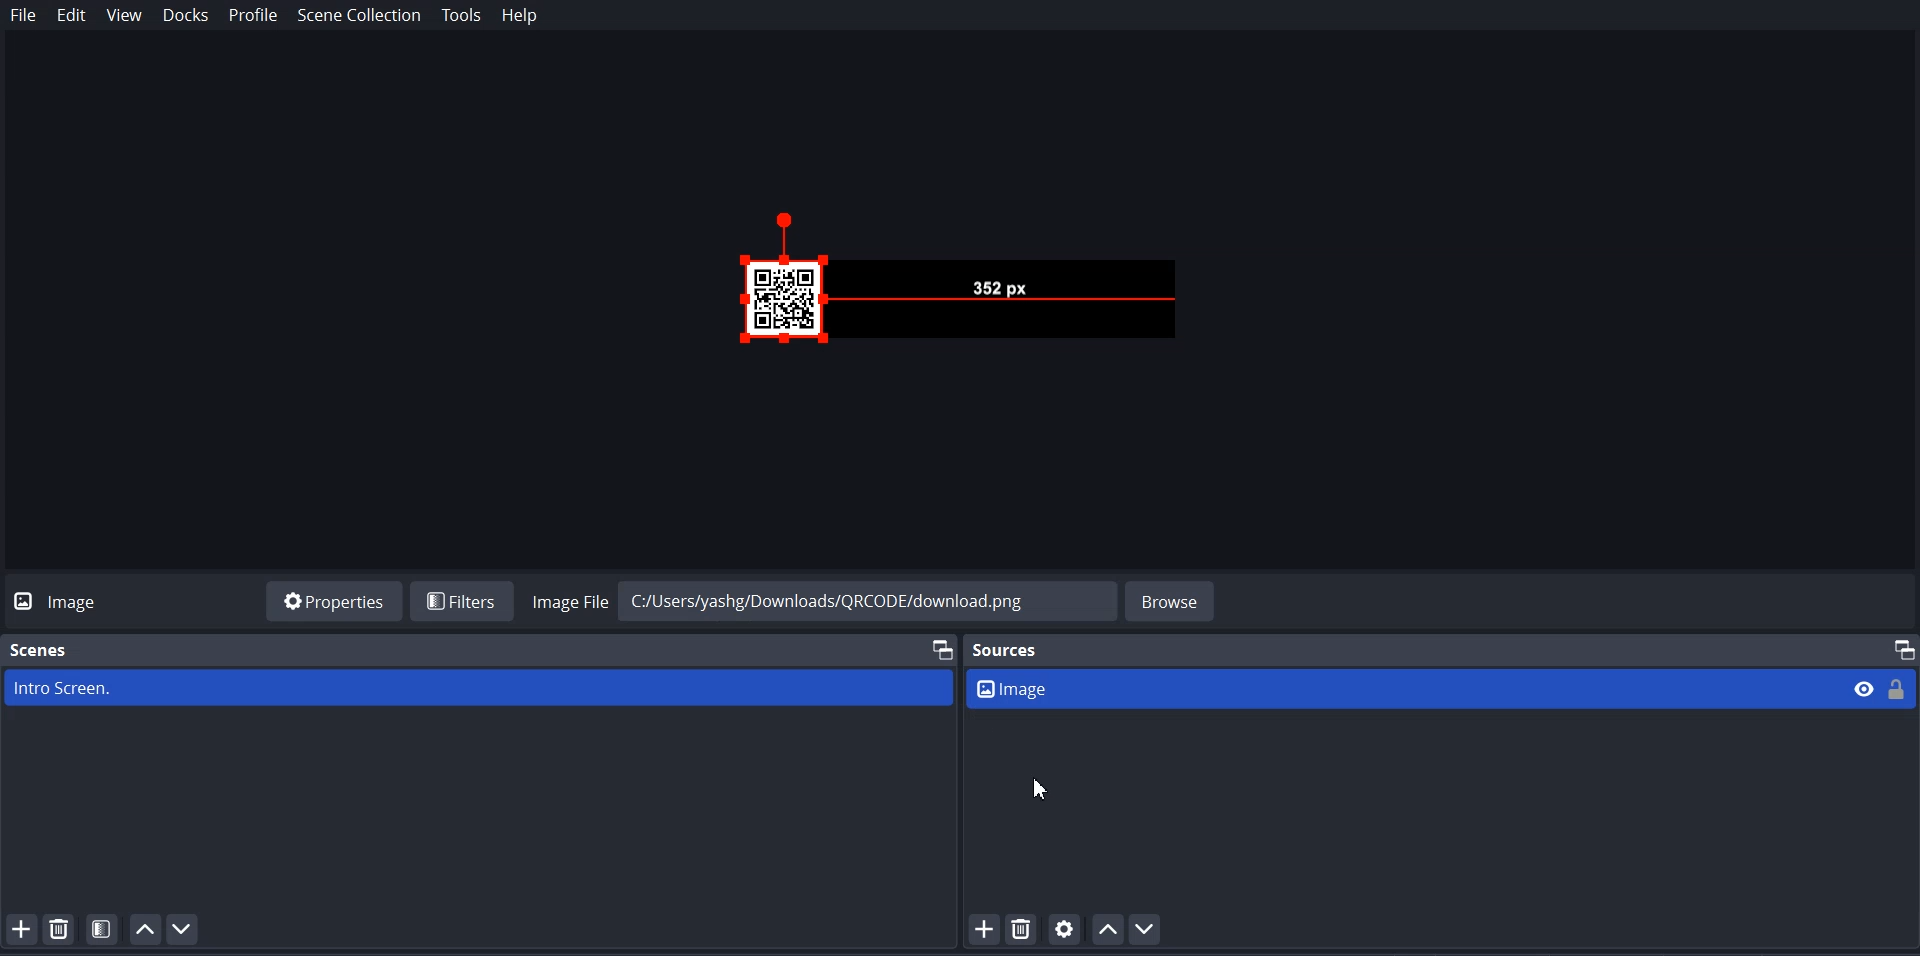 The image size is (1920, 956). I want to click on Docks, so click(187, 17).